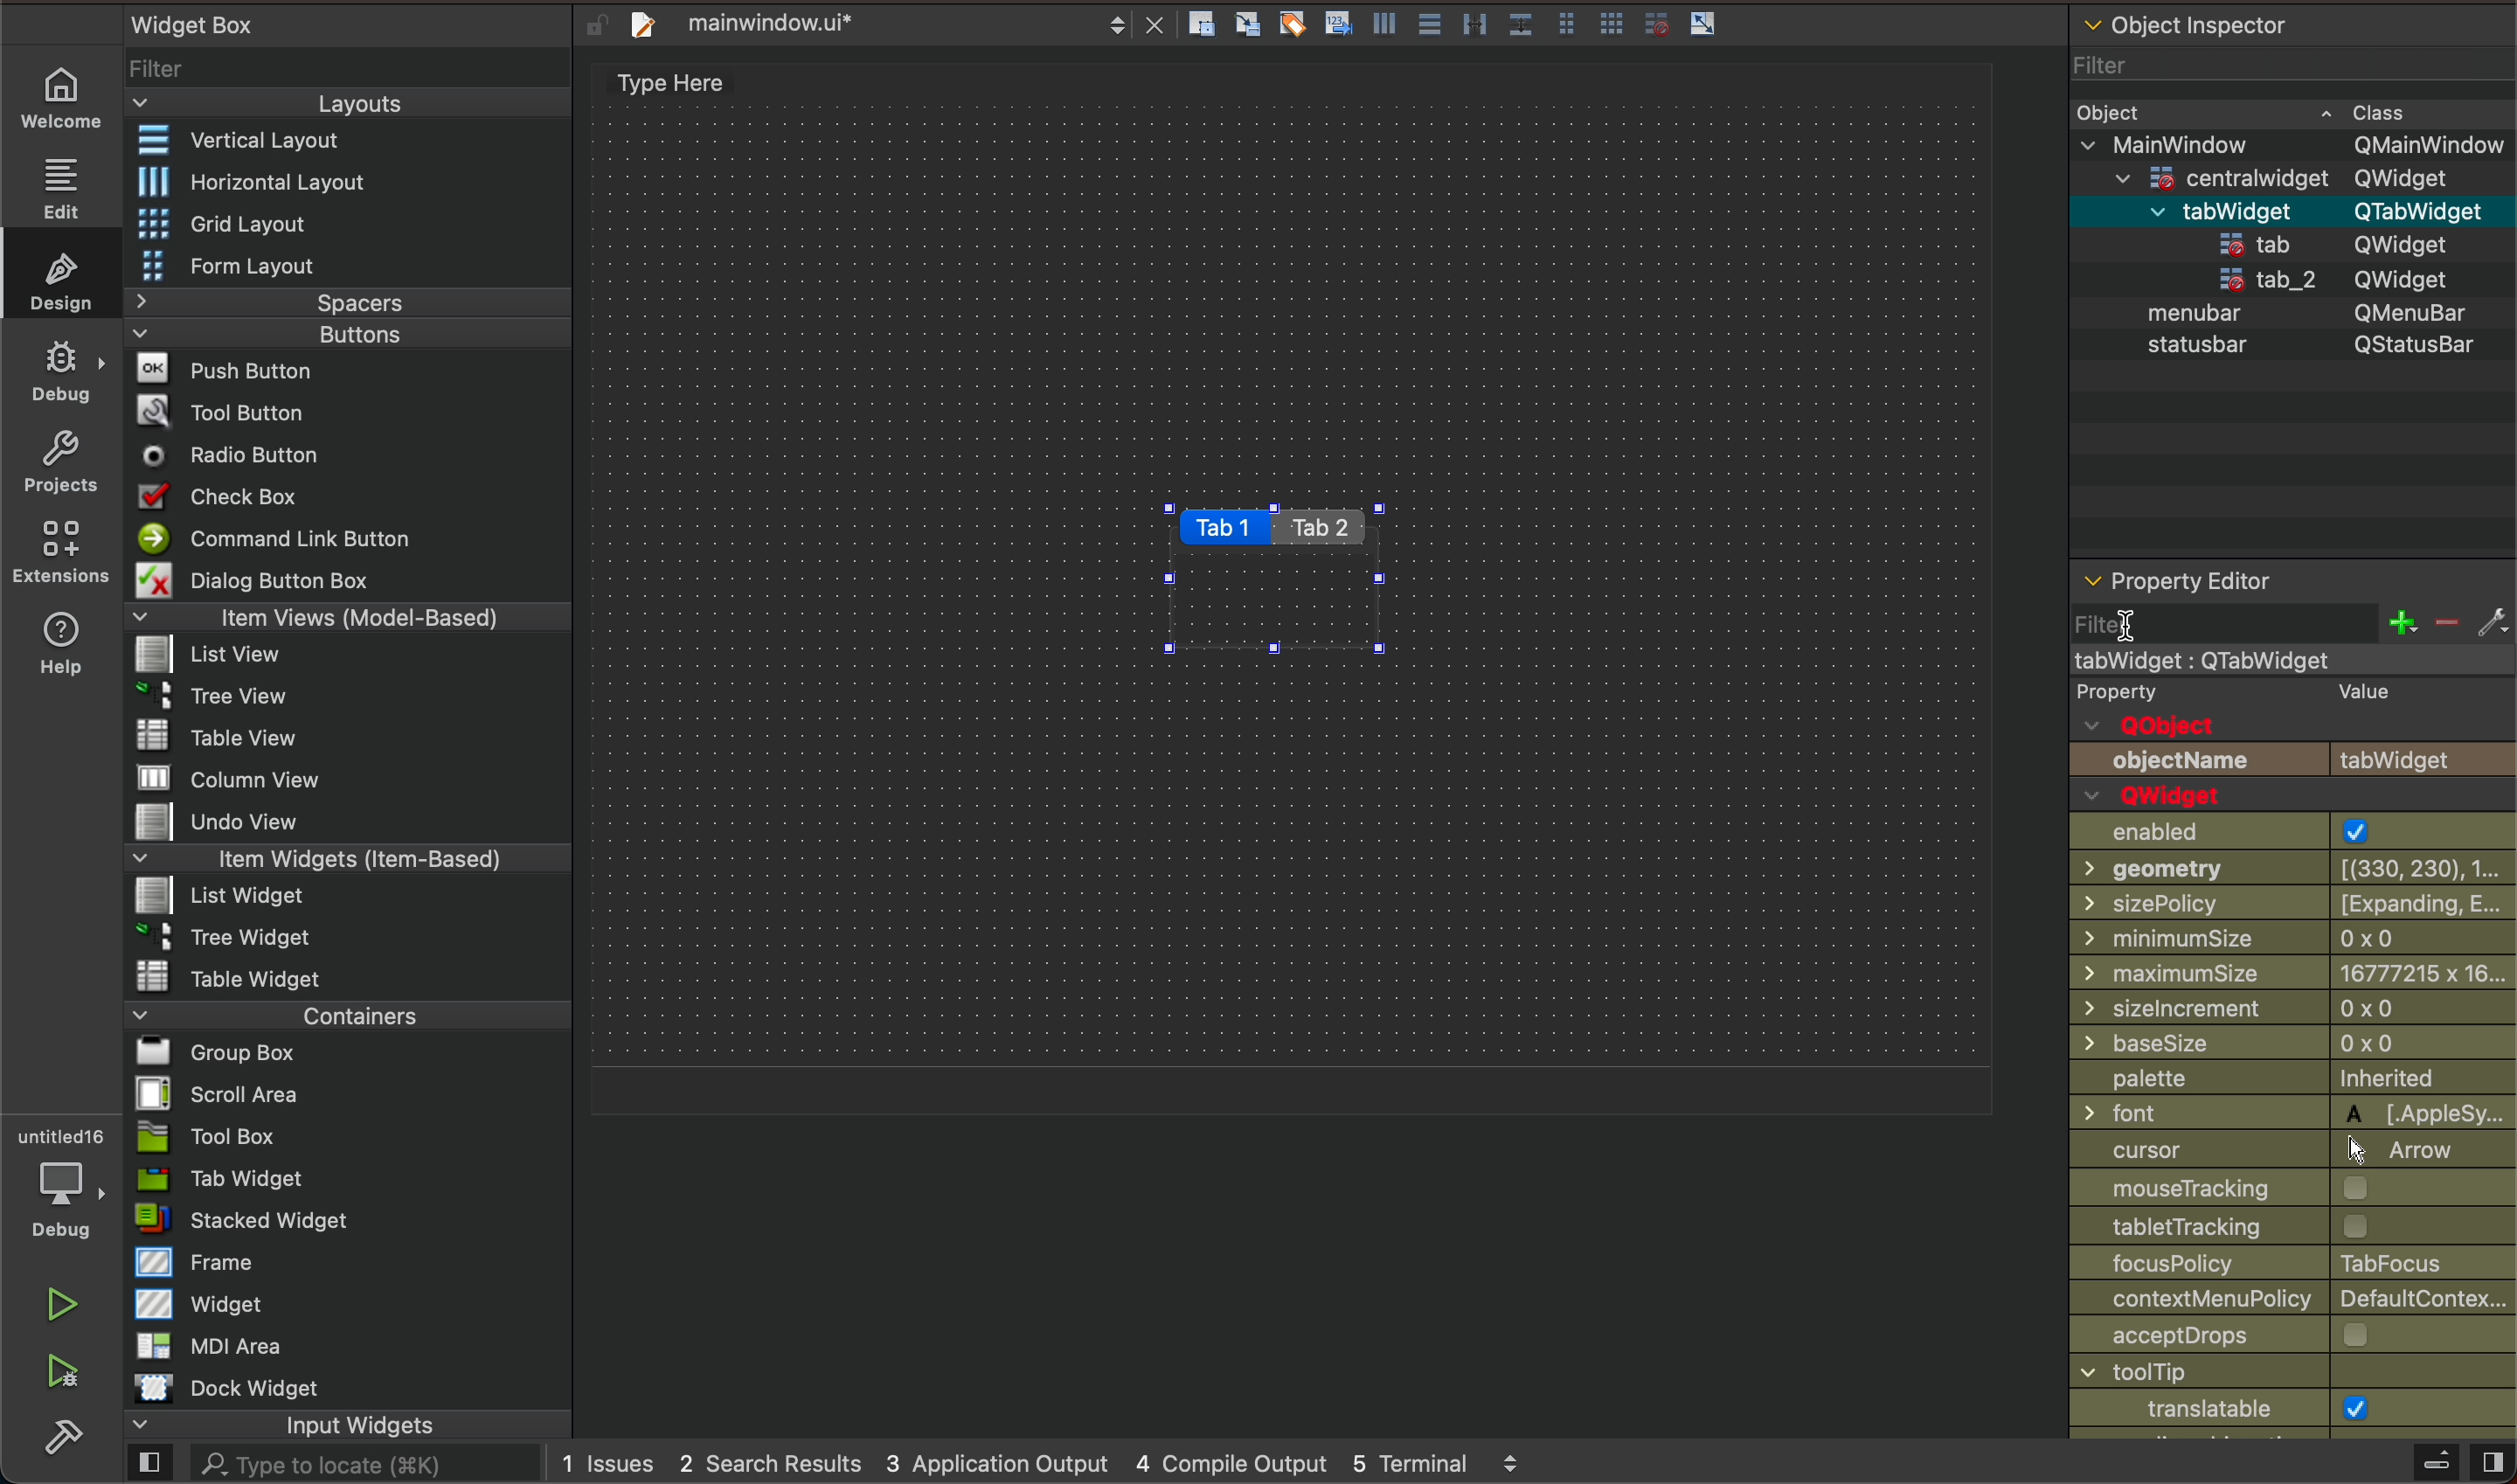 The image size is (2517, 1484). Describe the element at coordinates (245, 578) in the screenshot. I see `Dialog Button Box` at that location.